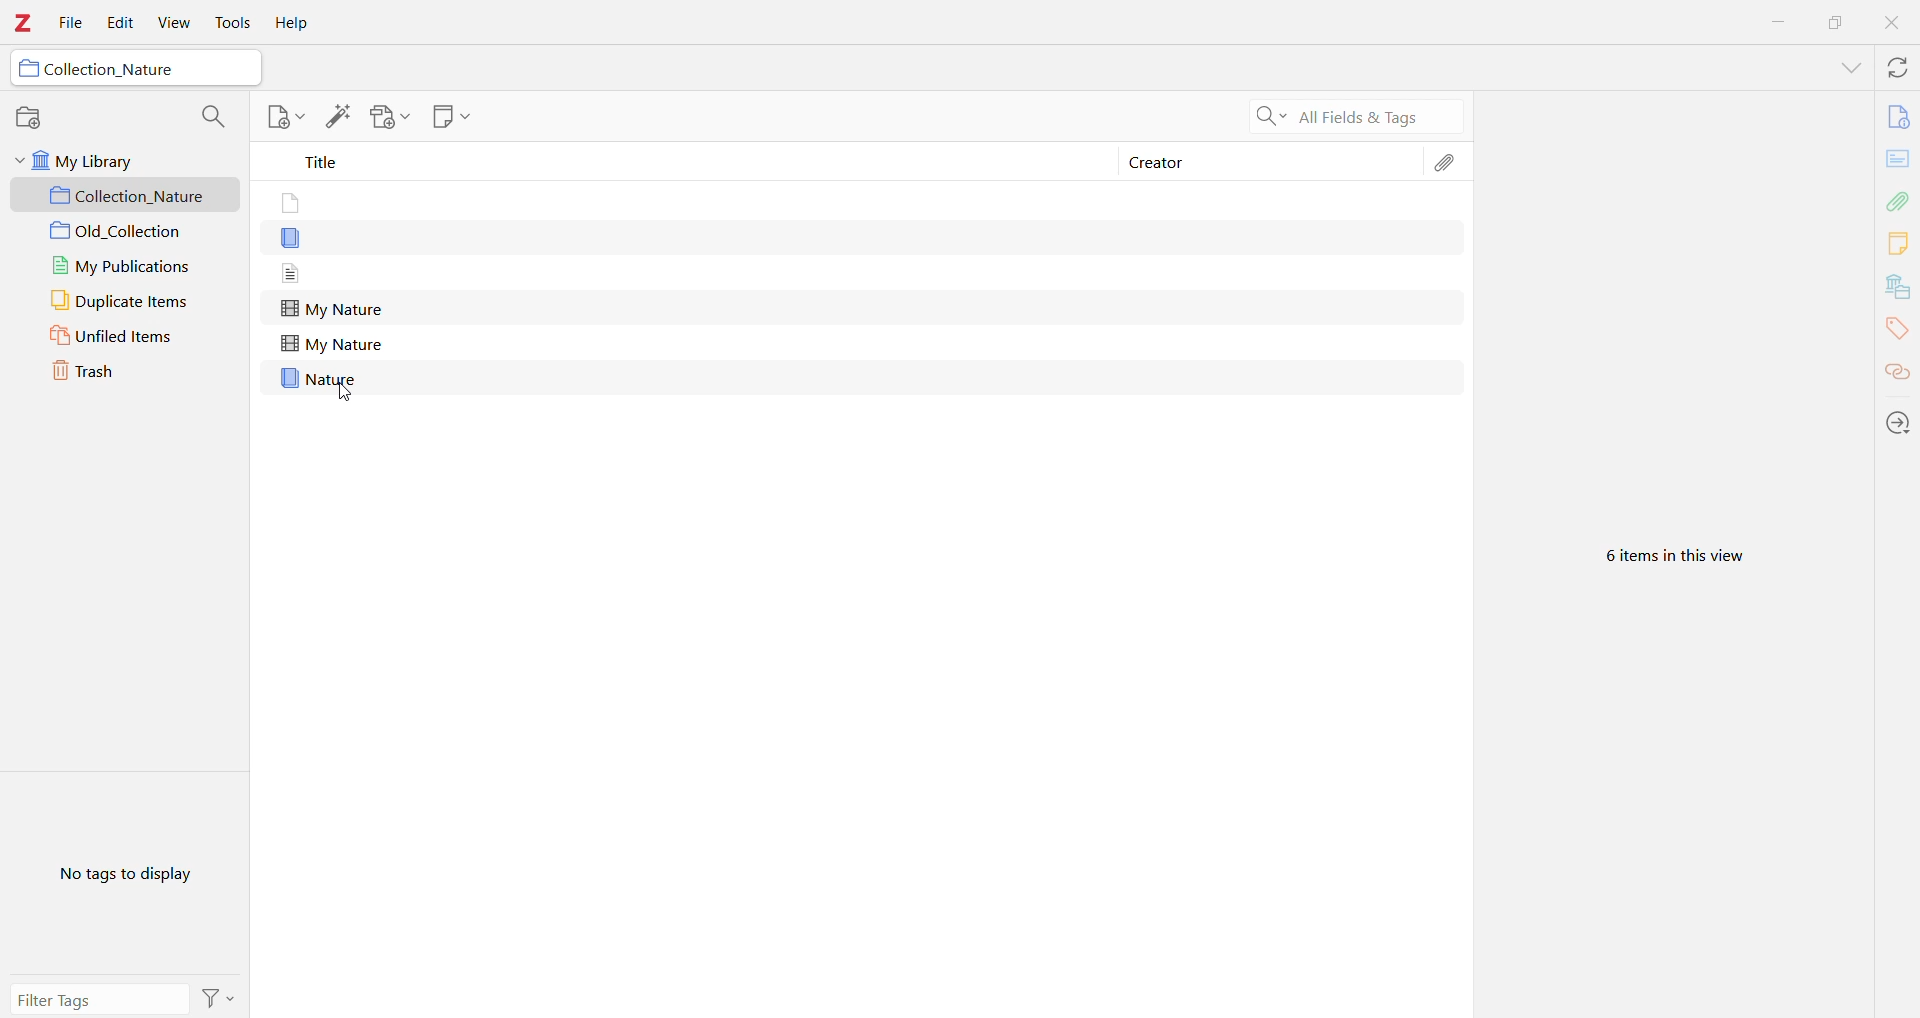 This screenshot has width=1920, height=1018. Describe the element at coordinates (128, 196) in the screenshot. I see `Collection_Nature` at that location.